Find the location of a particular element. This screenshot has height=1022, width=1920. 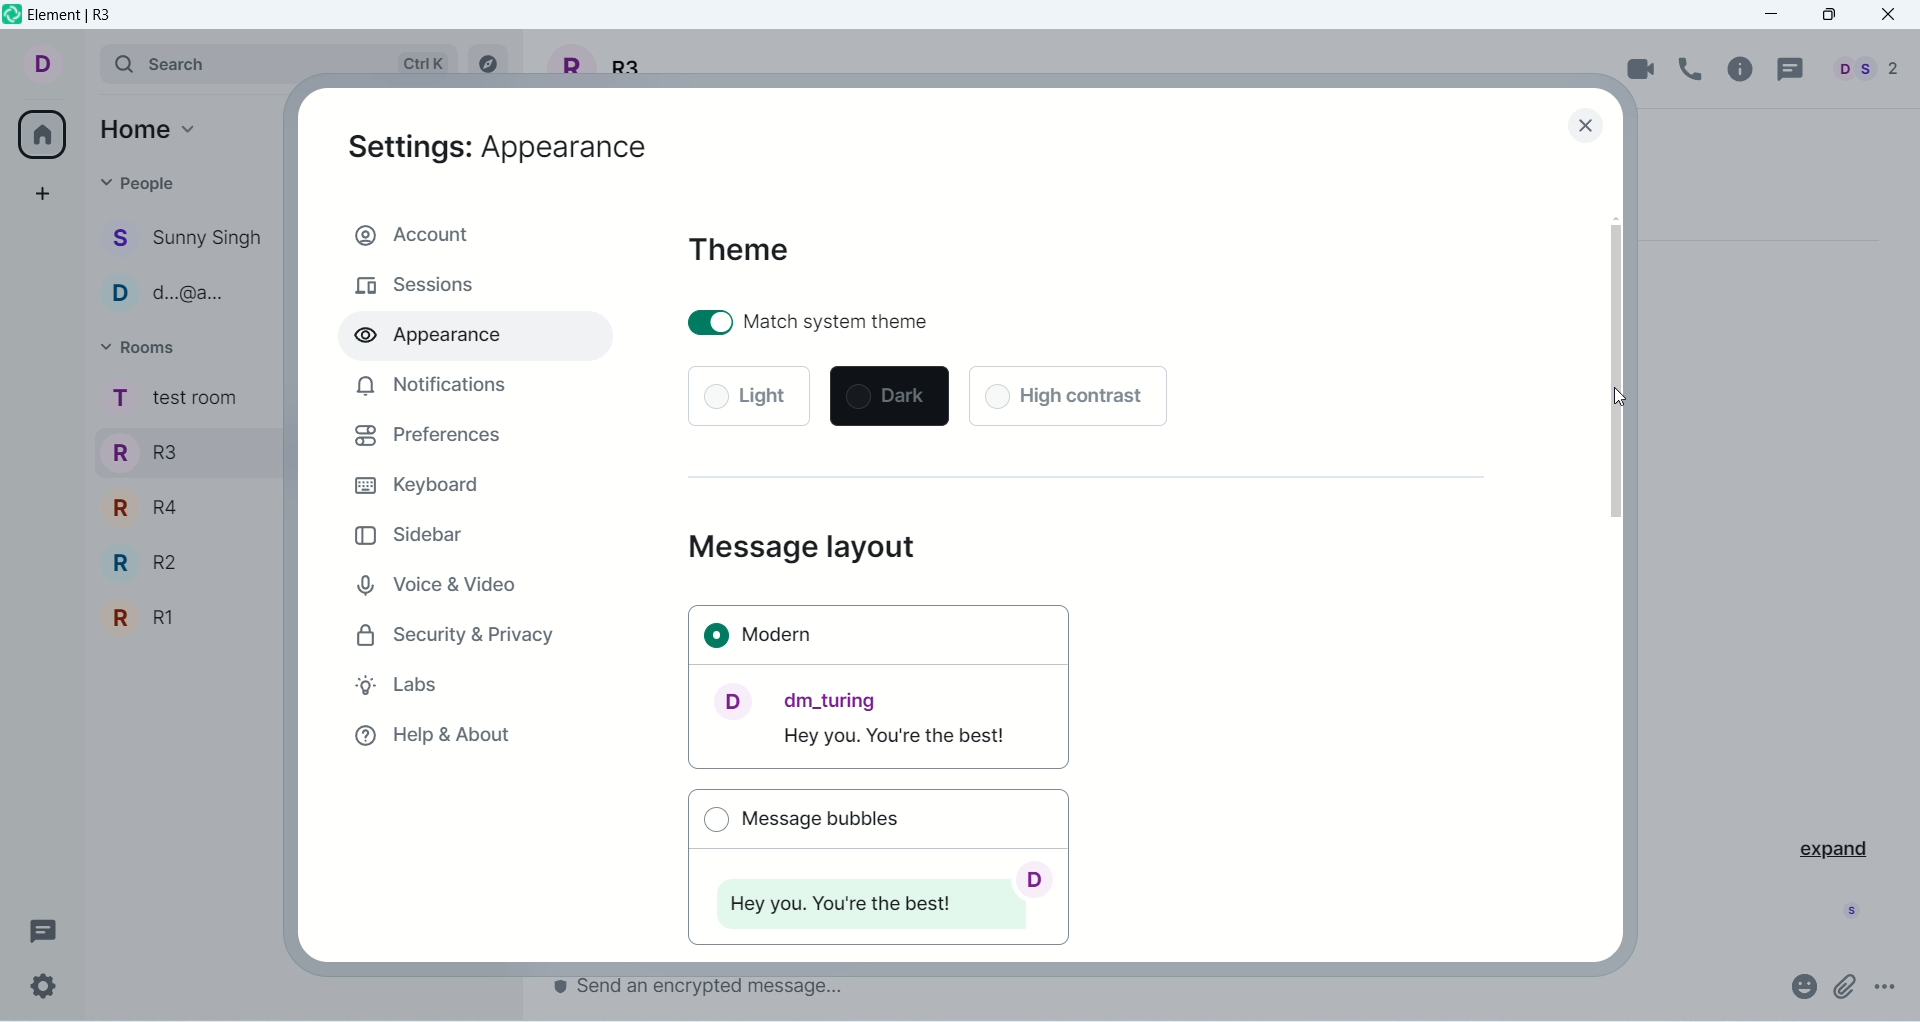

settings is located at coordinates (44, 987).